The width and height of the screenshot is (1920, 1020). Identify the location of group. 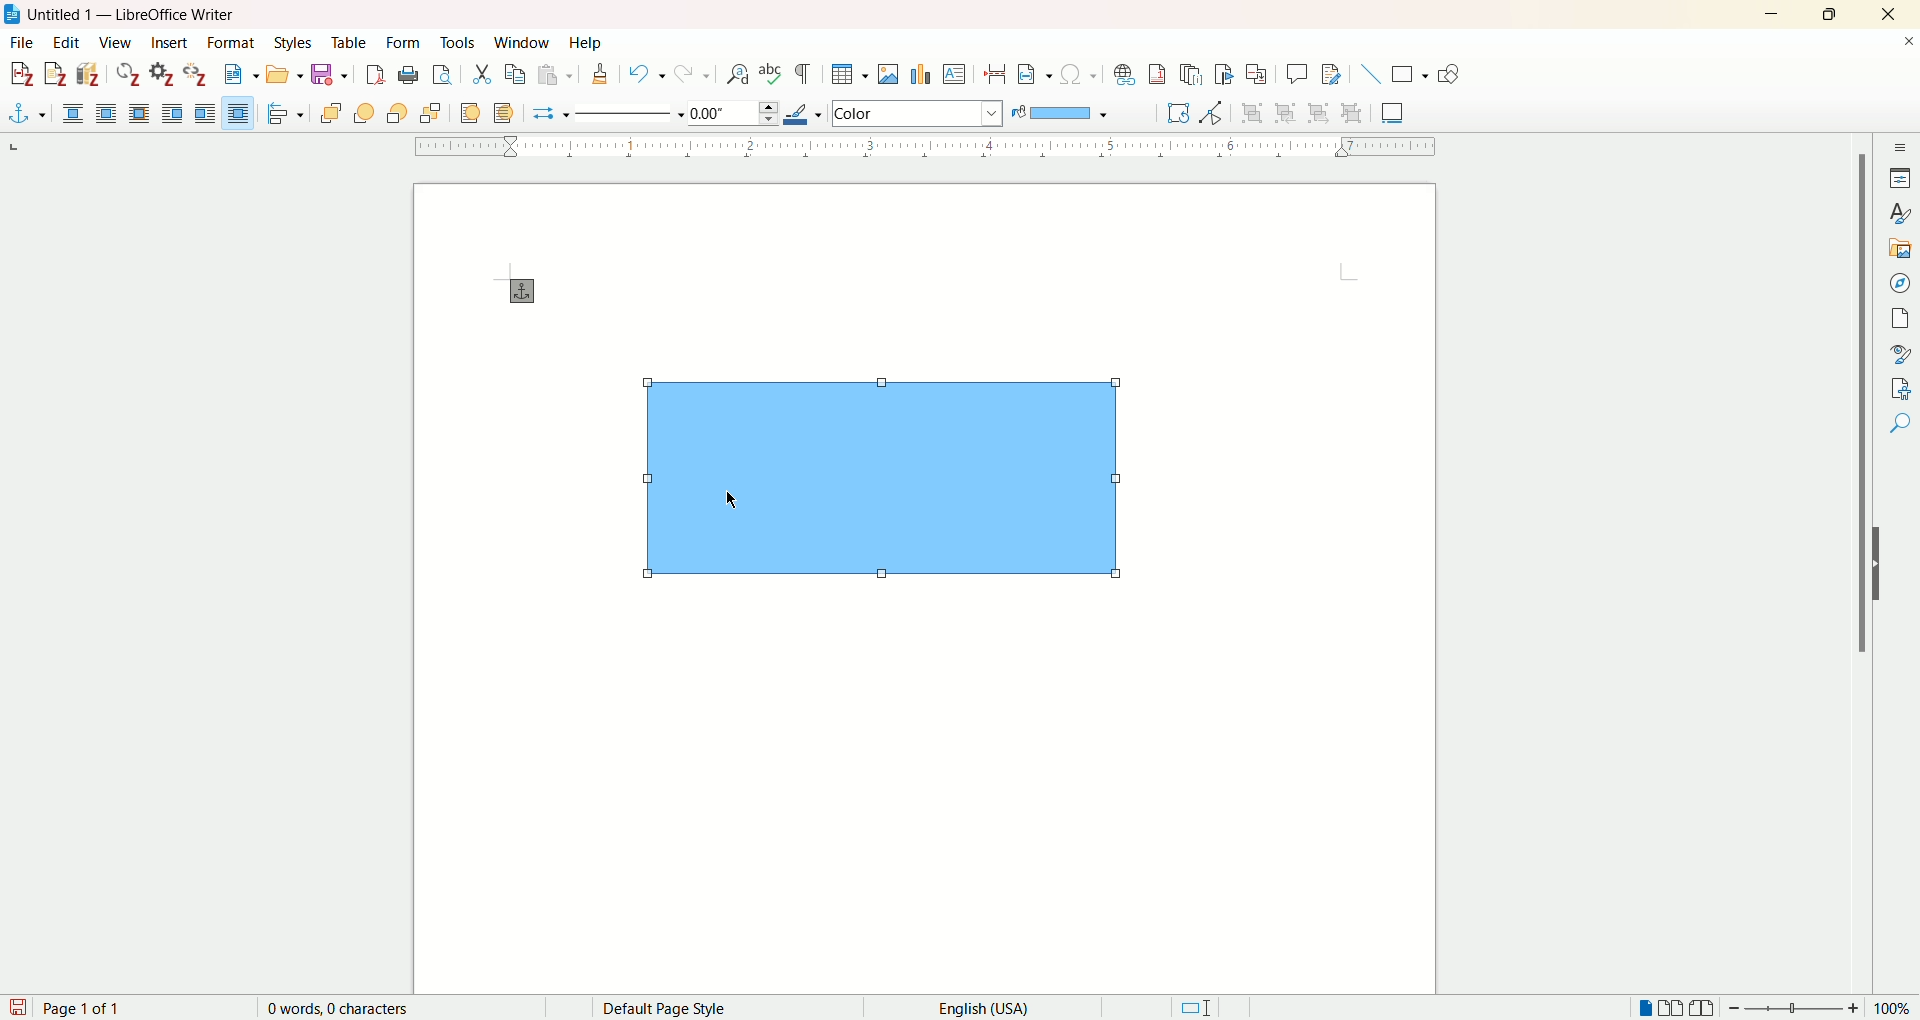
(1259, 113).